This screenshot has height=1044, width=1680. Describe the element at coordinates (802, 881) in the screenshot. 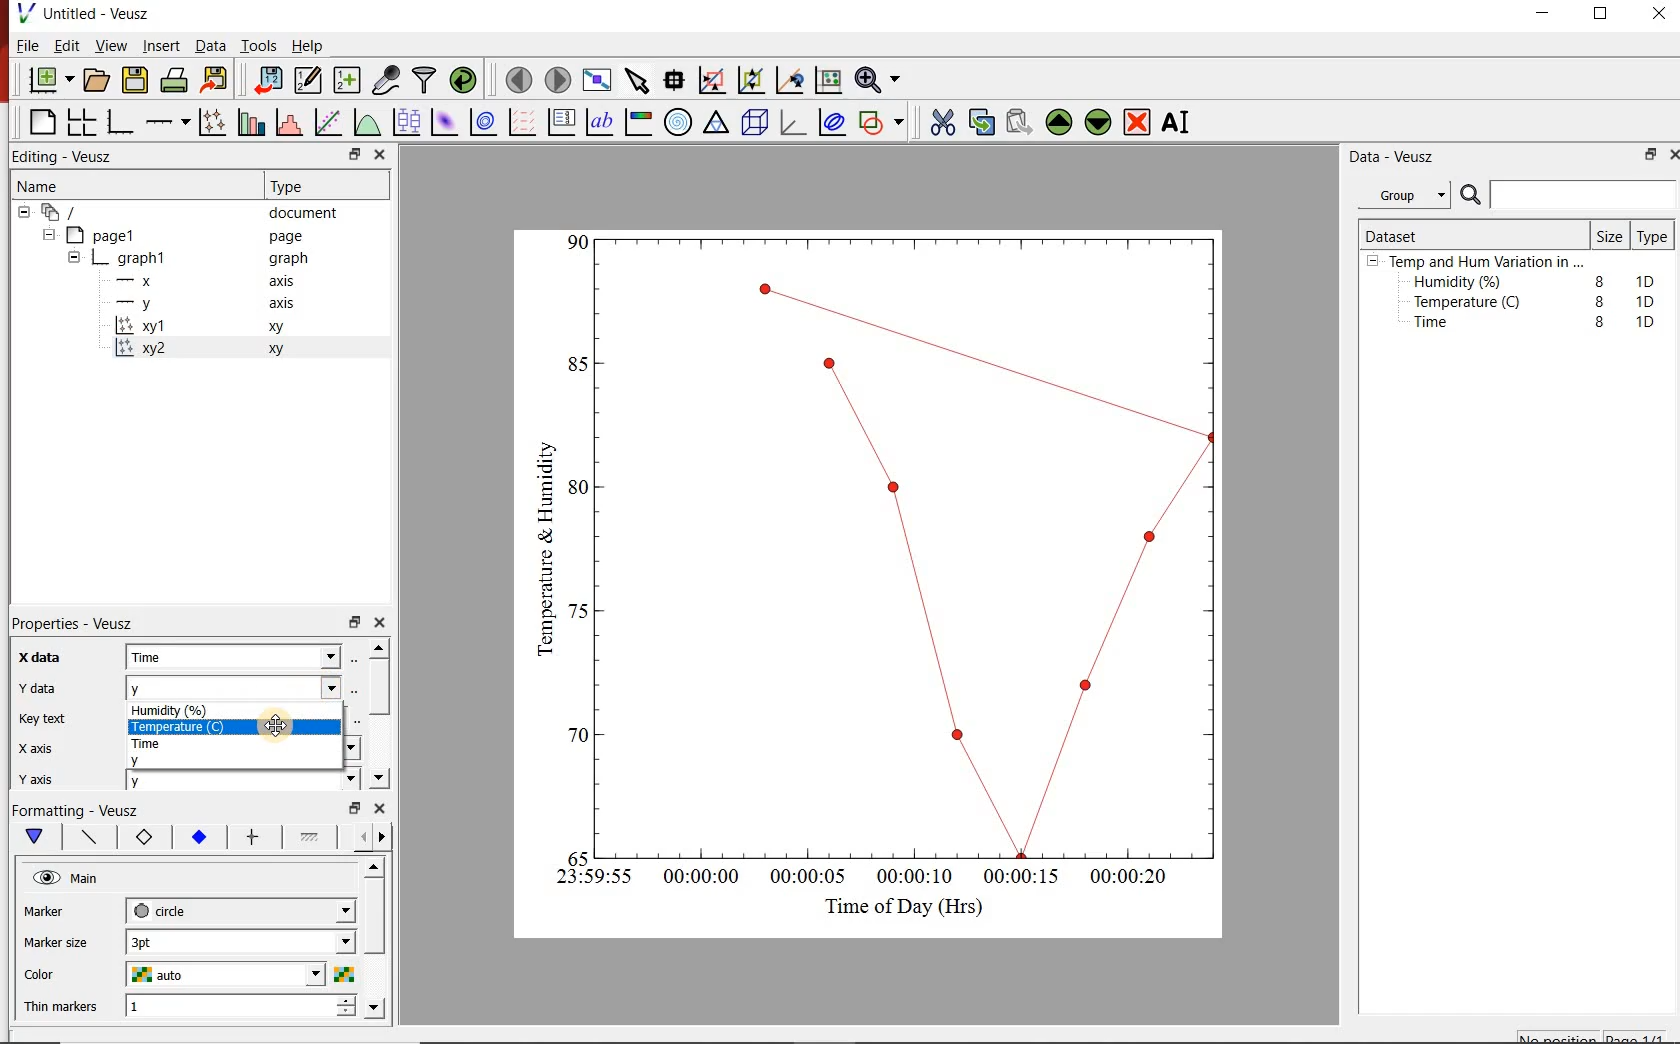

I see `00:00:05` at that location.